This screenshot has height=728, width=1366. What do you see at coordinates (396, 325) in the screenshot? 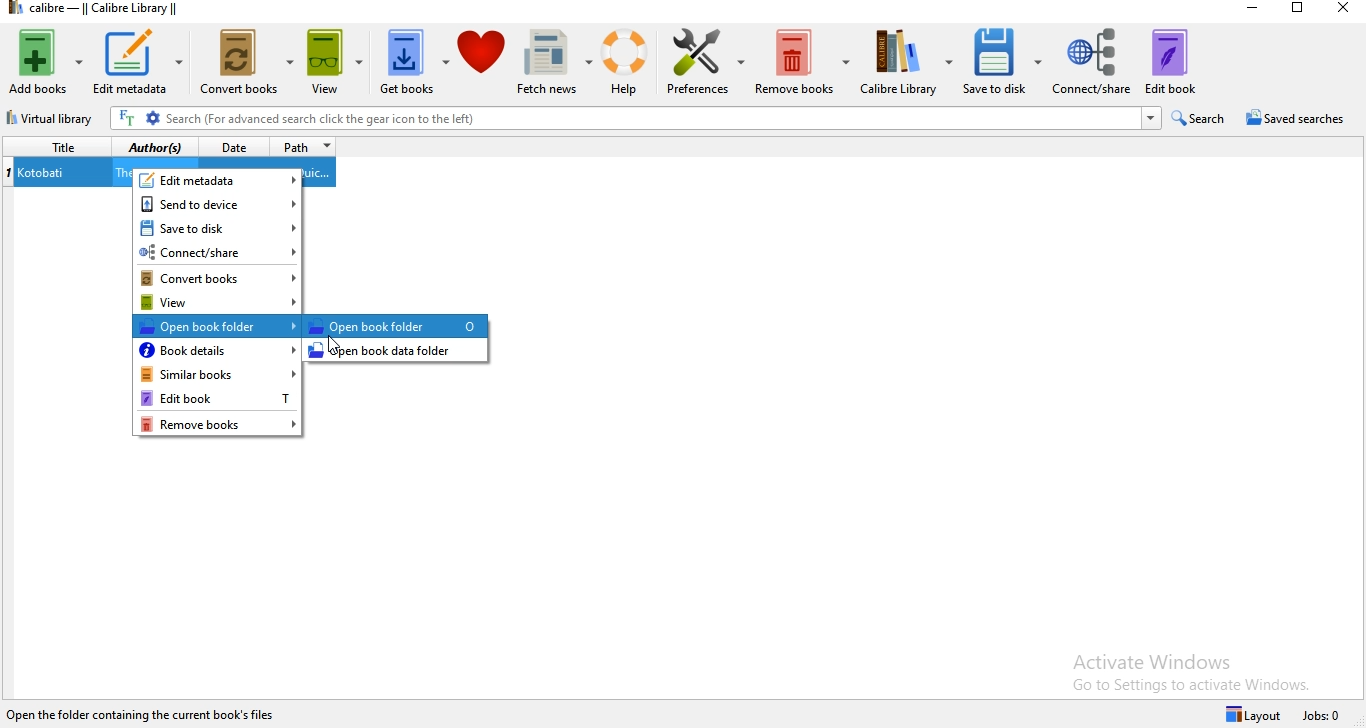
I see `highlighted` at bounding box center [396, 325].